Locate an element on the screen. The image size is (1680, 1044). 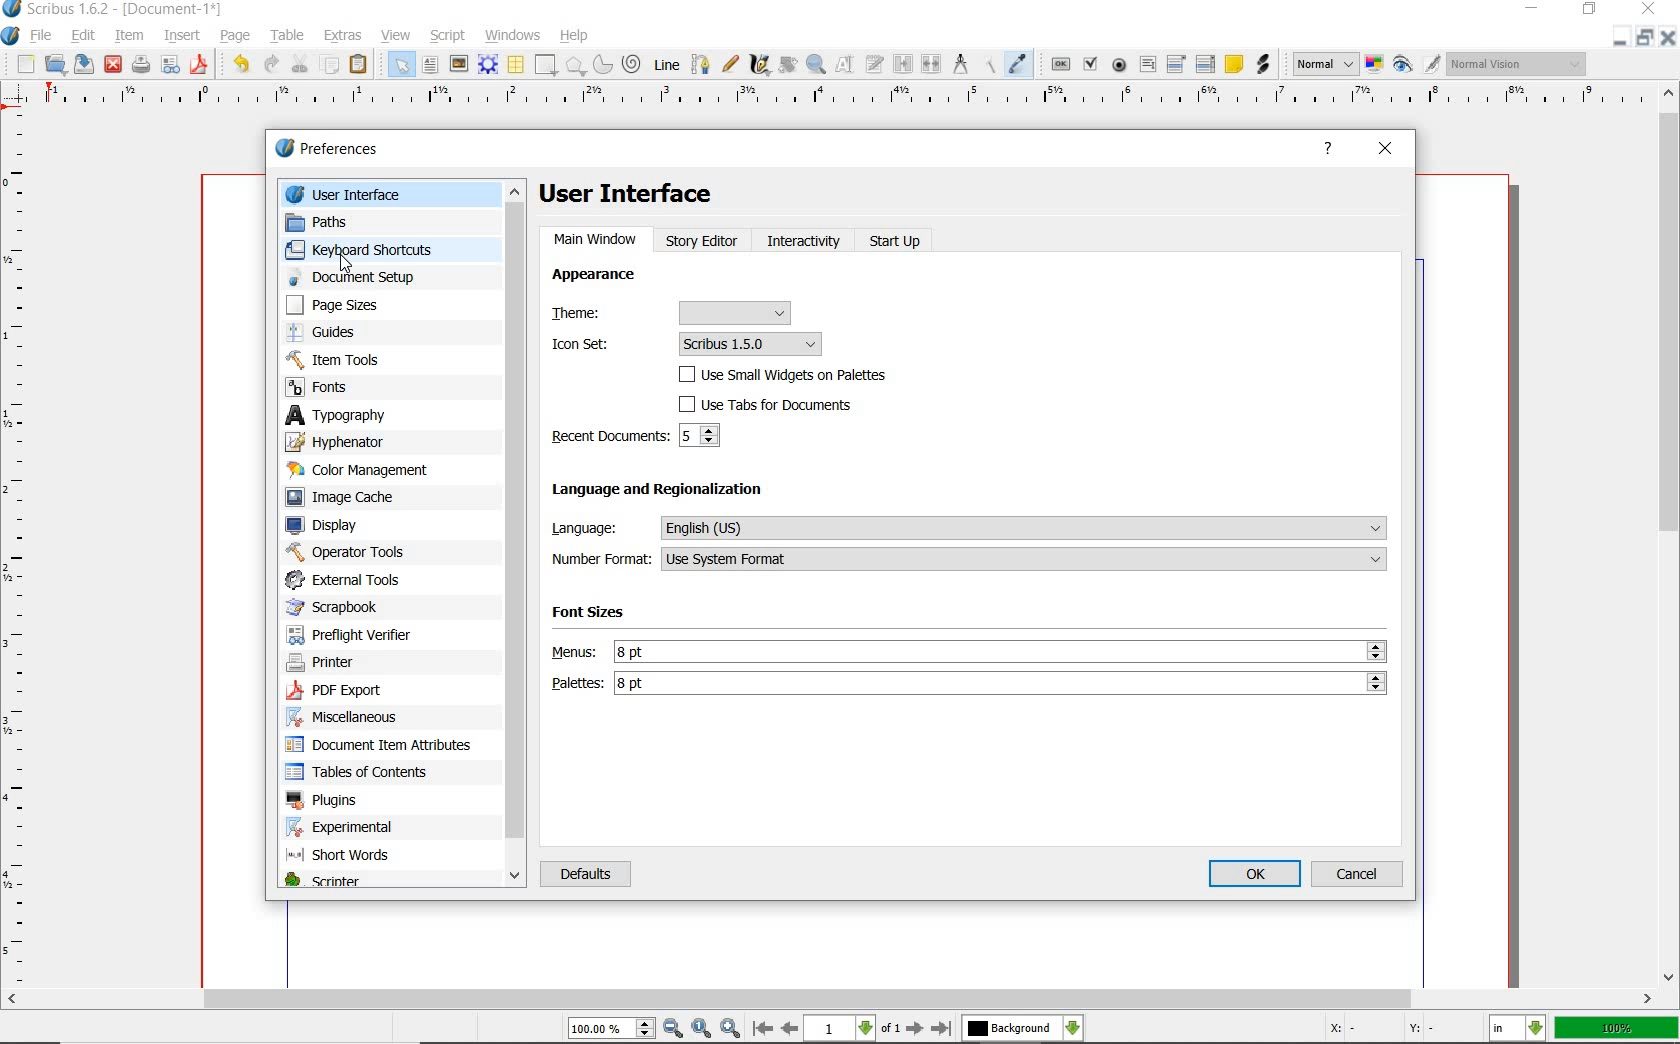
cancel is located at coordinates (1360, 873).